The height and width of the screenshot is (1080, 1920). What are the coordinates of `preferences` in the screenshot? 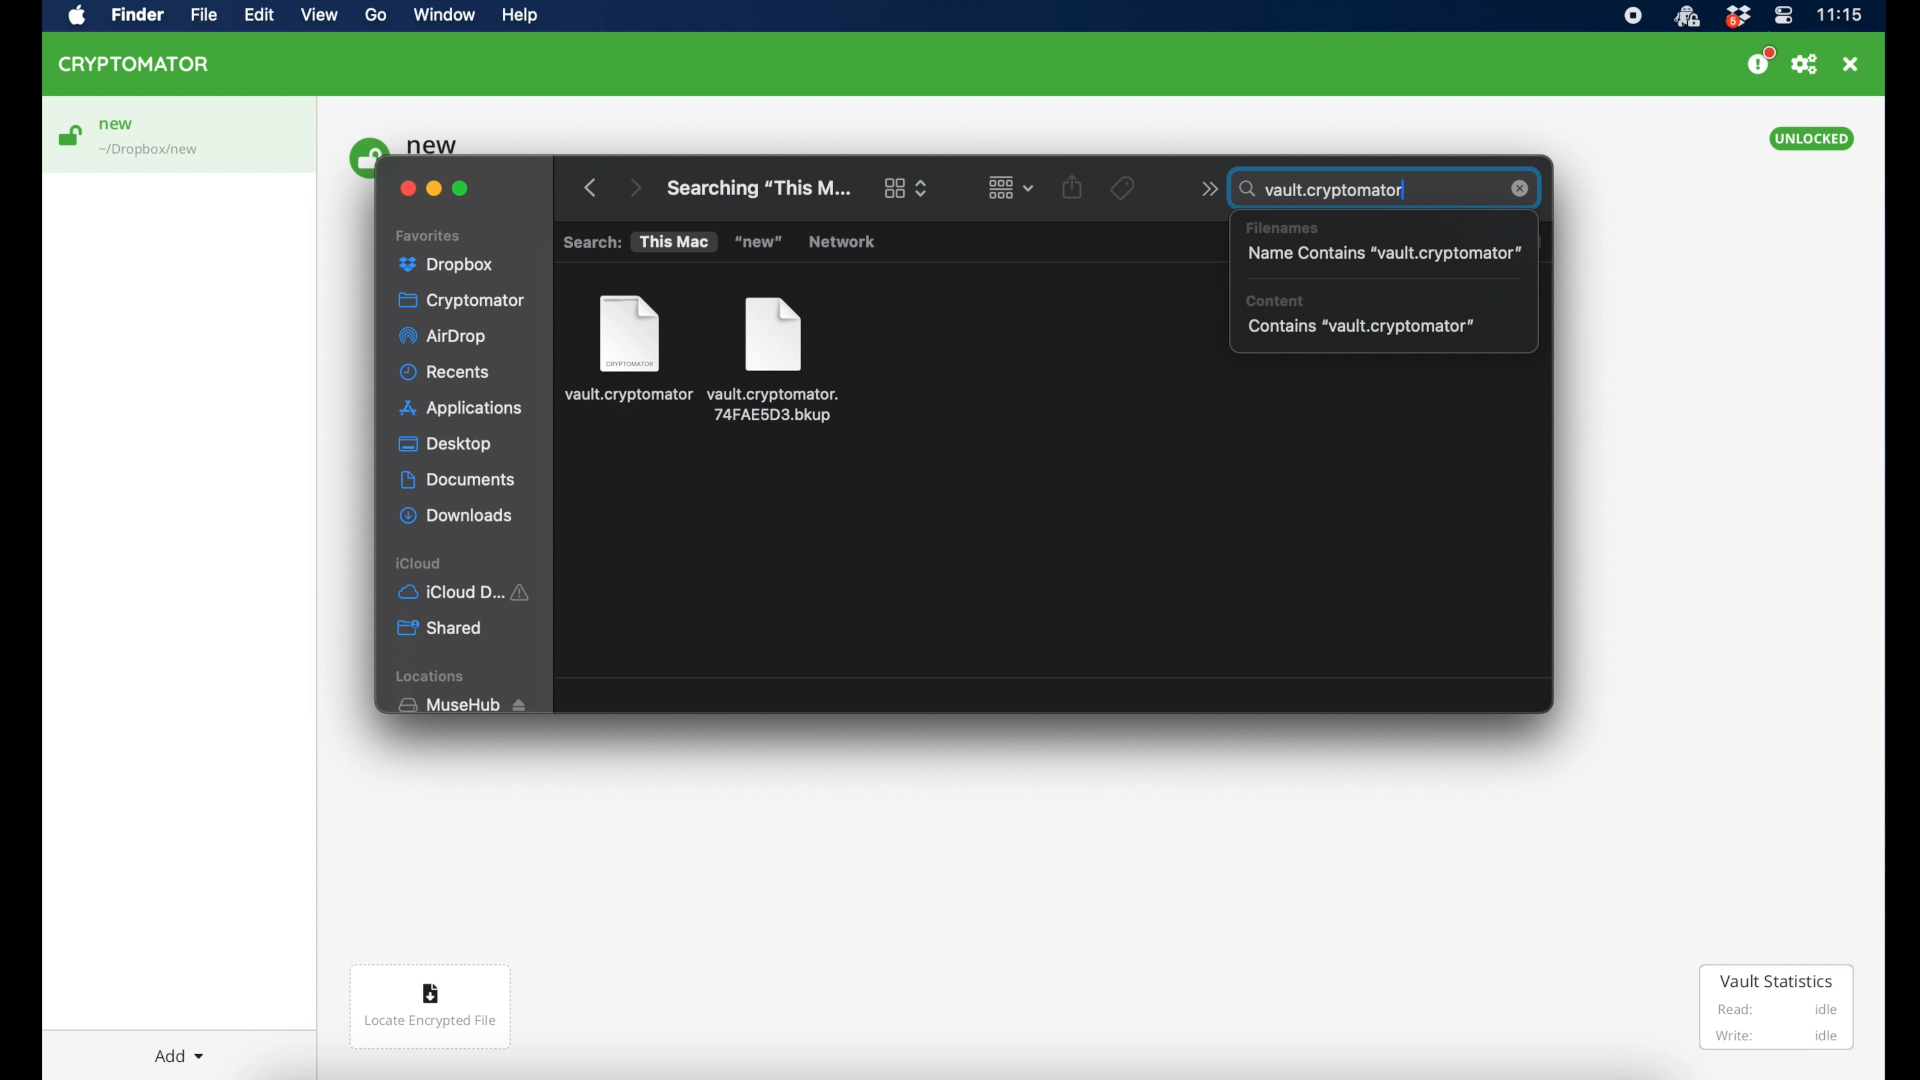 It's located at (1805, 65).